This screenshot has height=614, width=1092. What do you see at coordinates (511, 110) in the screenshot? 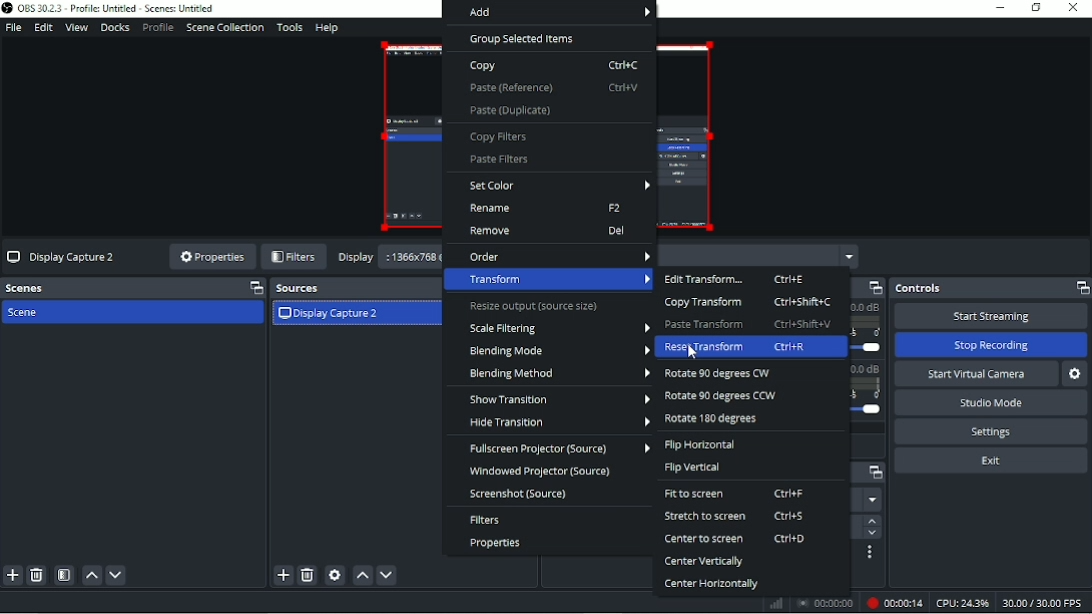
I see `Paste (Duplicate)` at bounding box center [511, 110].